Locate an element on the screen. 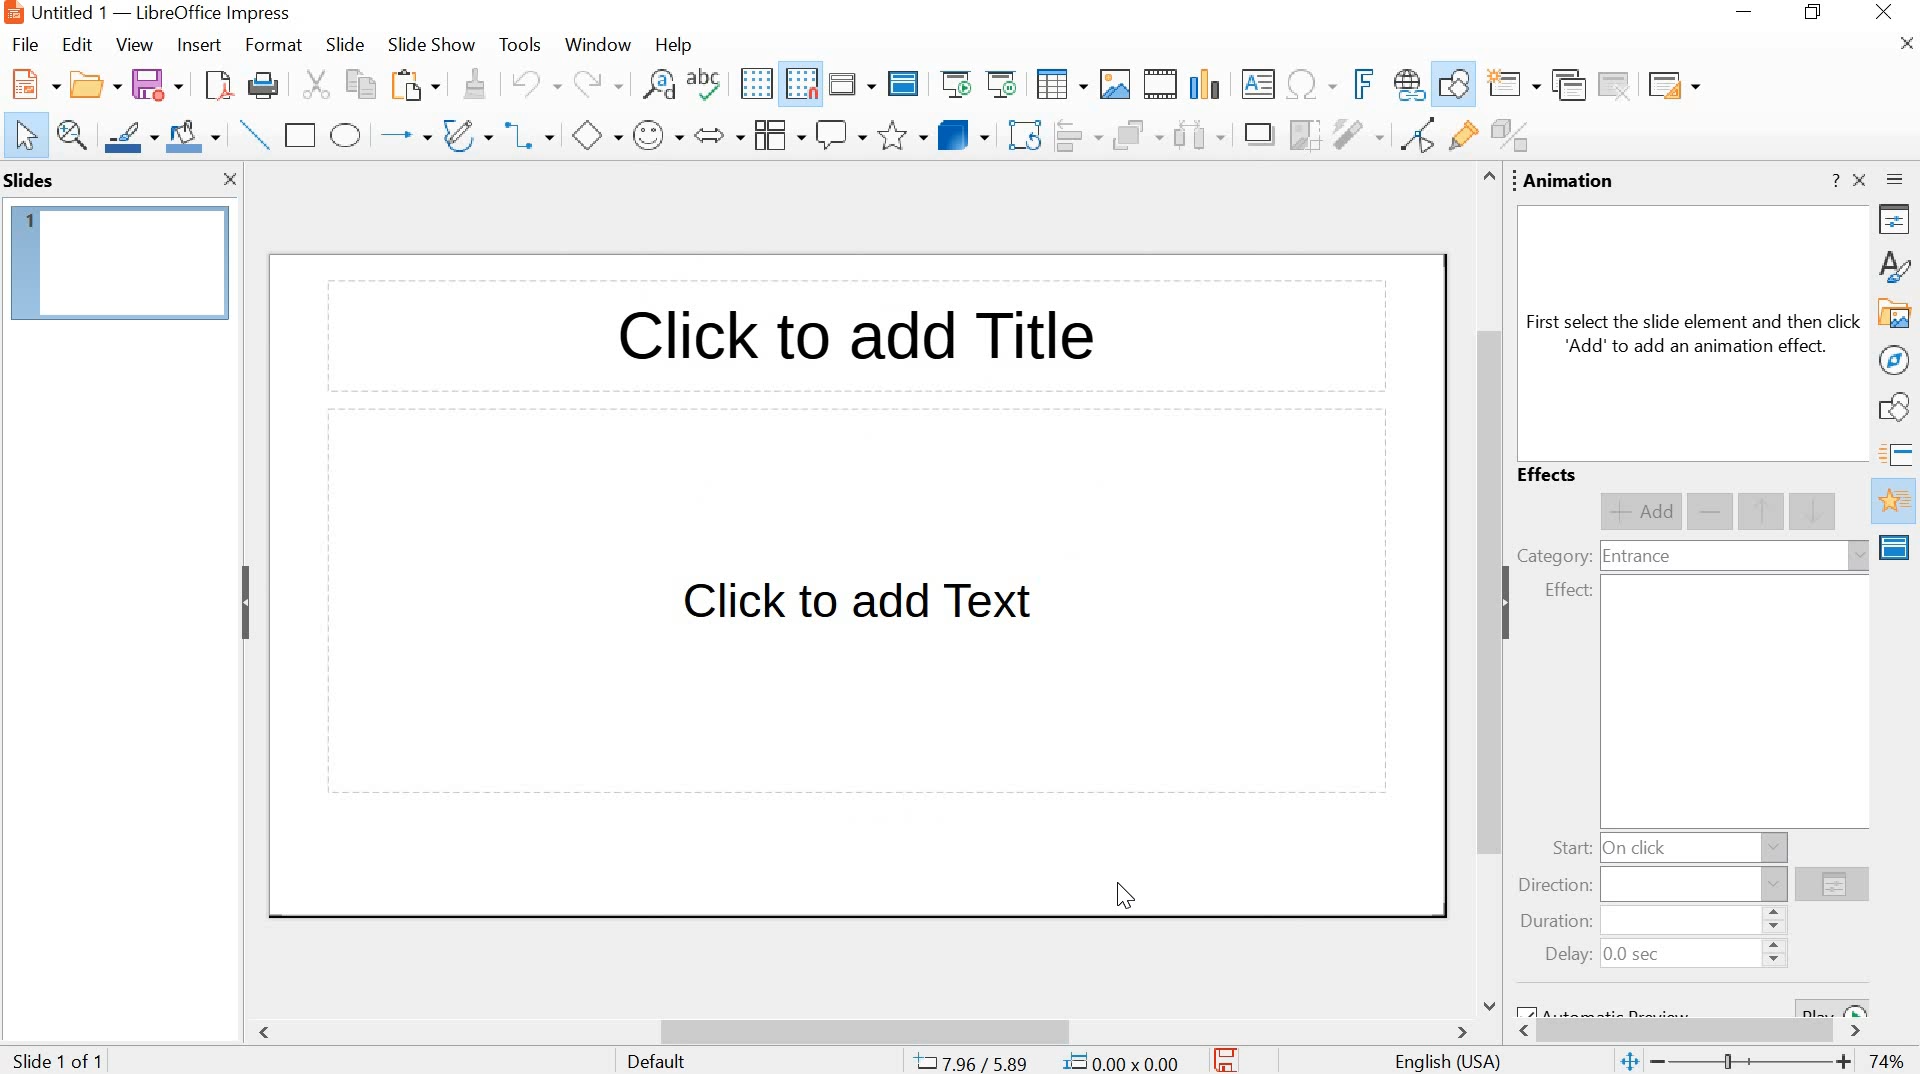  insert hyperlink is located at coordinates (1407, 86).